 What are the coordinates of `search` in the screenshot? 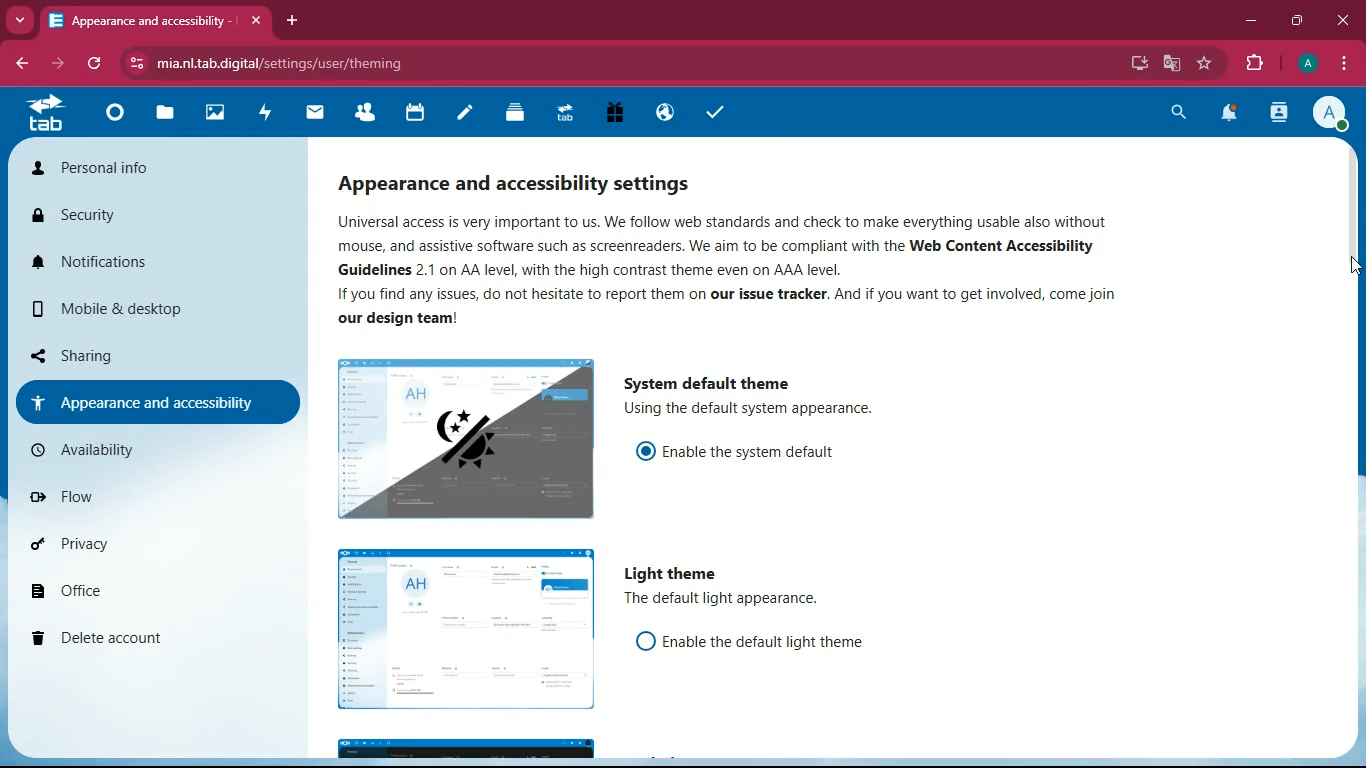 It's located at (1176, 115).